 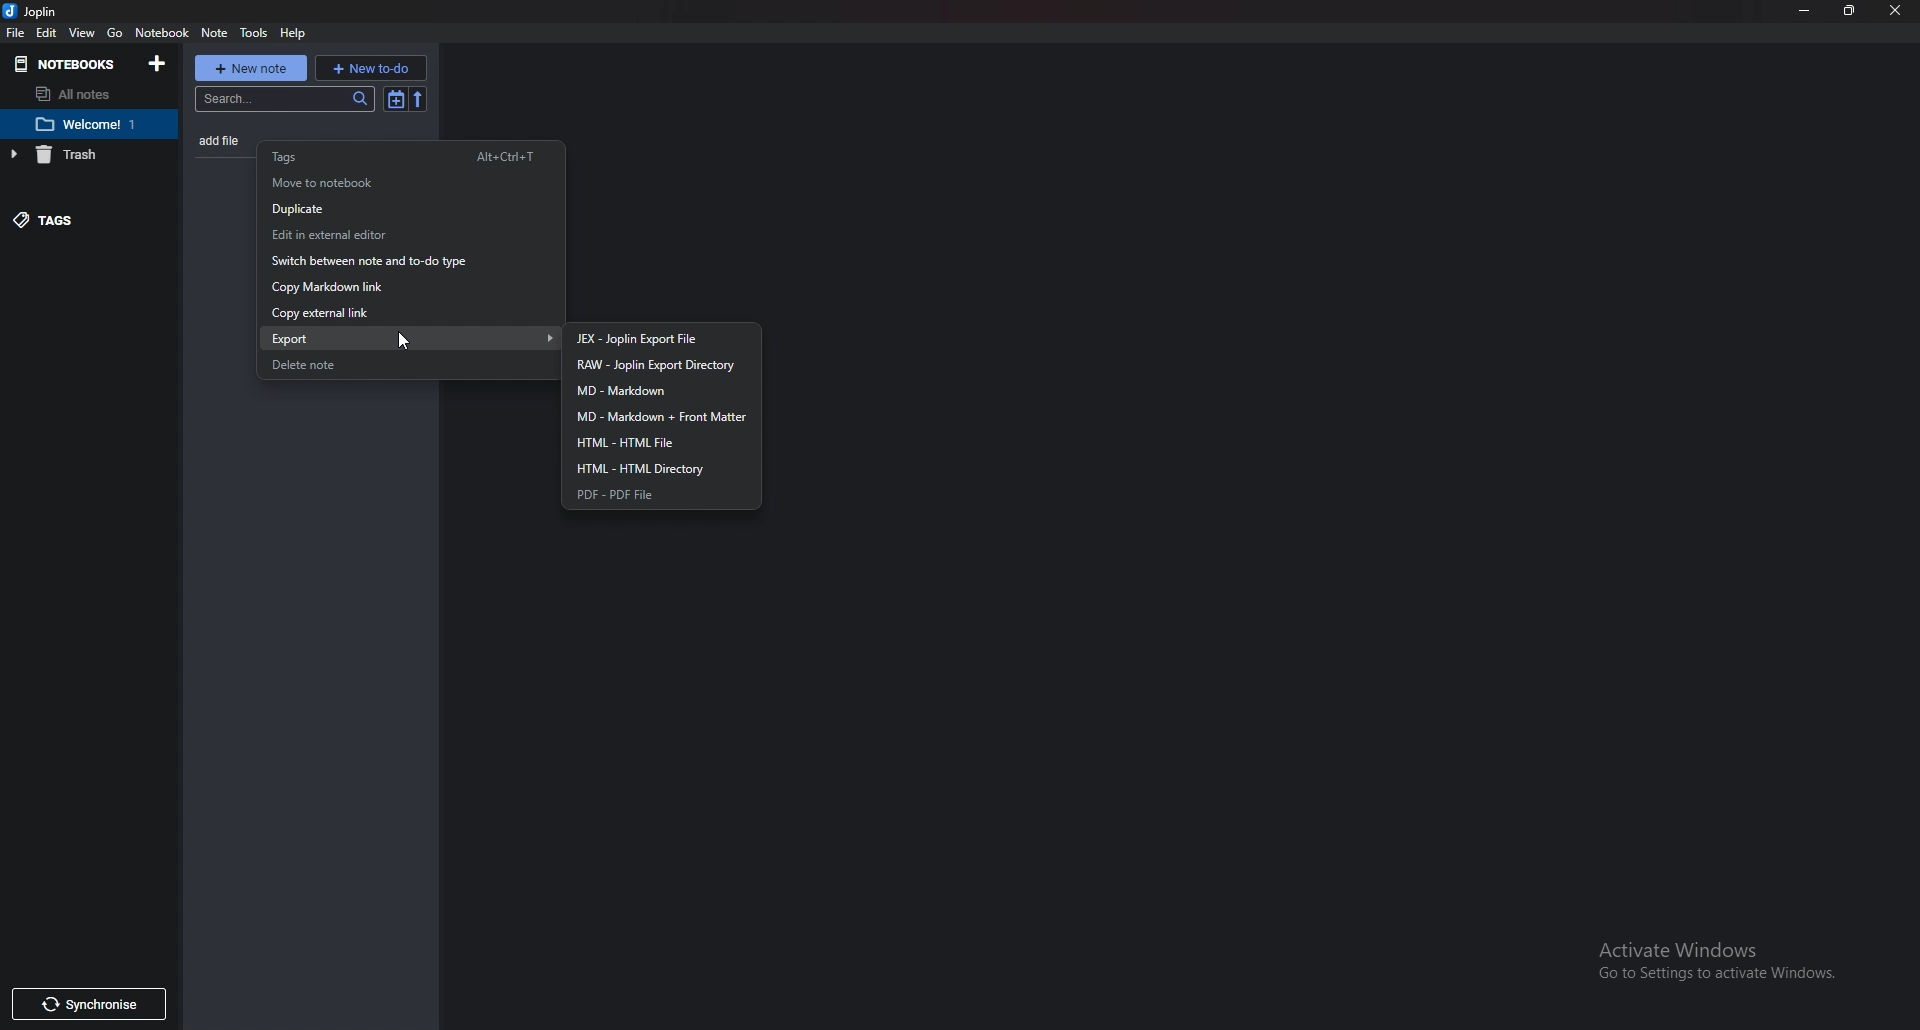 I want to click on Notebook, so click(x=96, y=123).